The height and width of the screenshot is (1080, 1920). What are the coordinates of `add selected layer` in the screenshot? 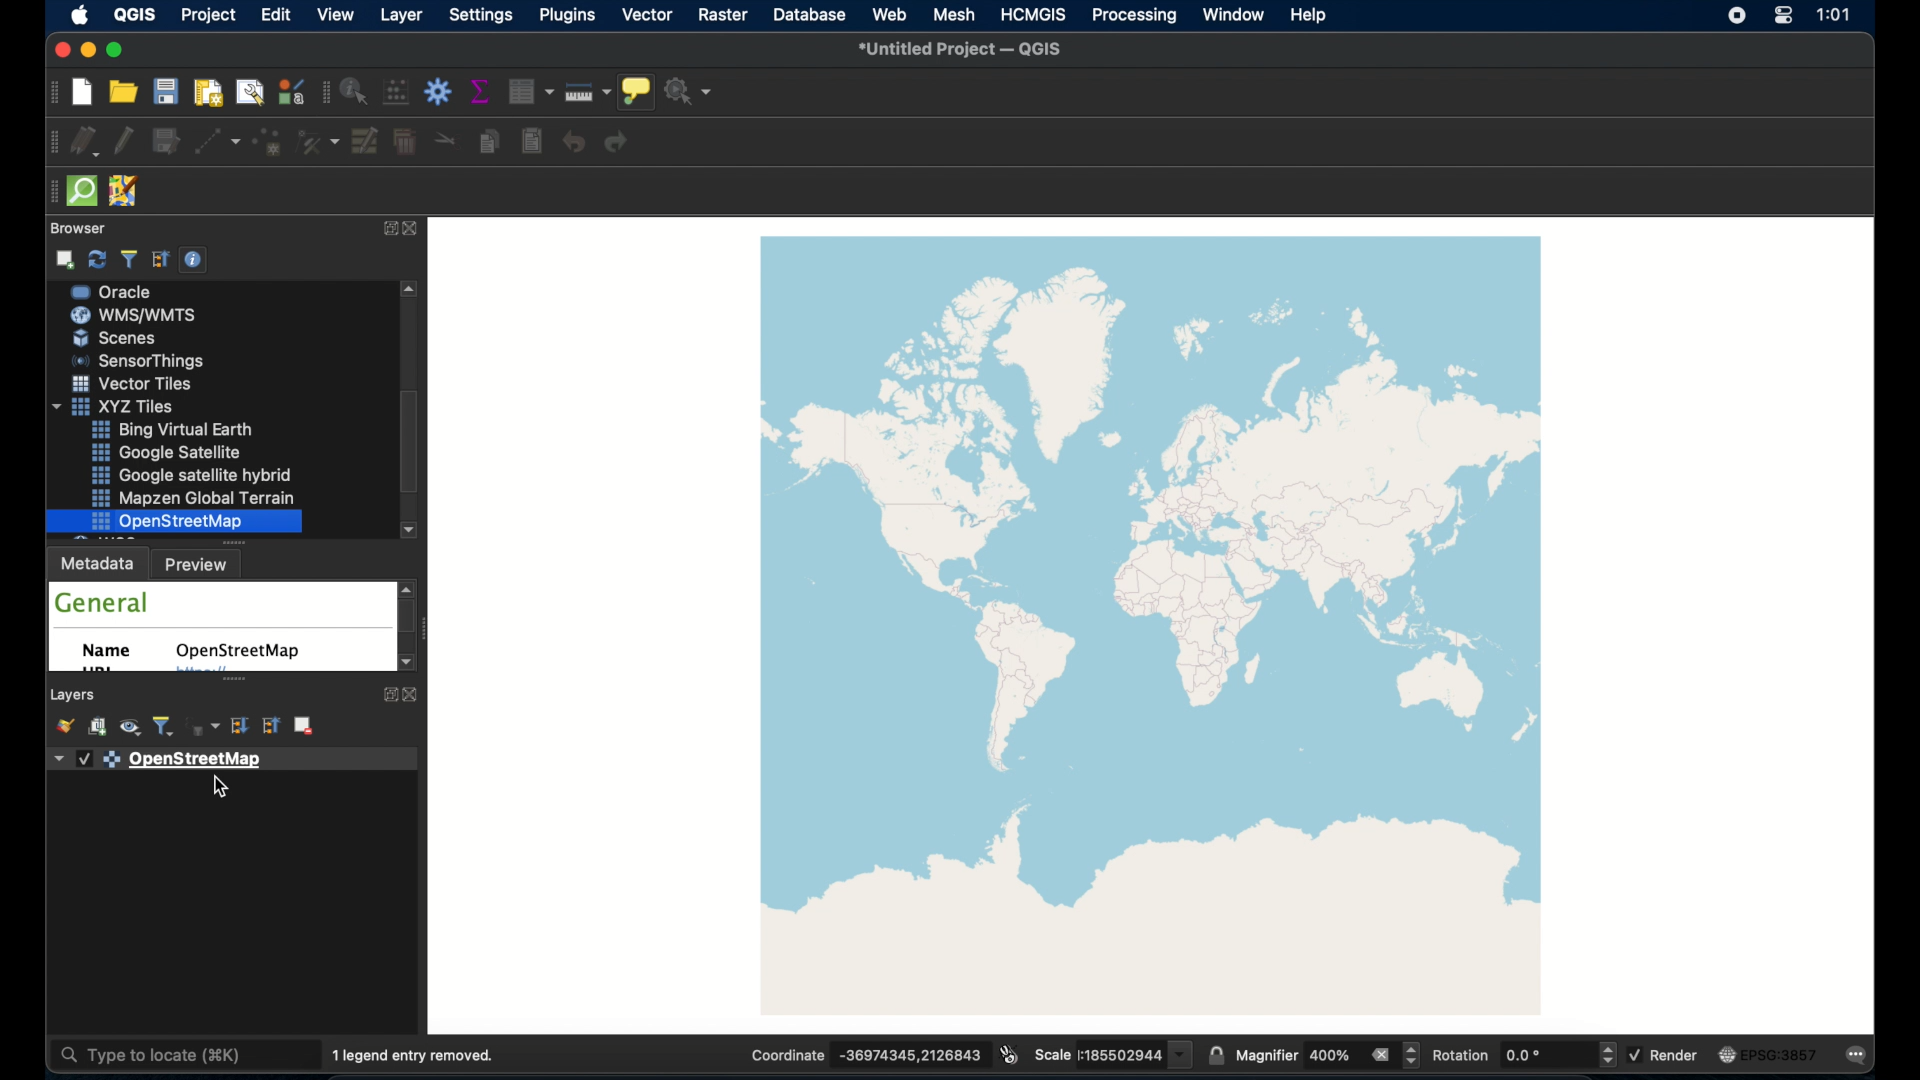 It's located at (66, 260).